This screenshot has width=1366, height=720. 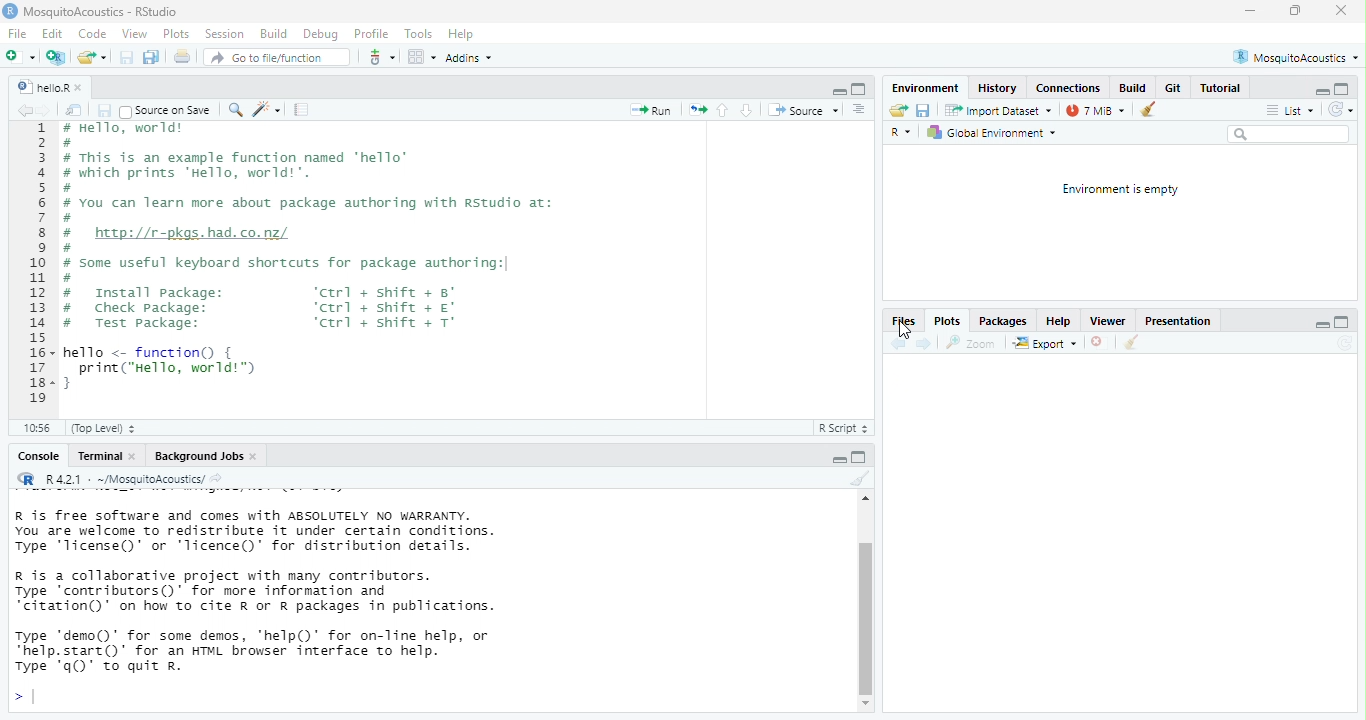 I want to click on import Dataset ~, so click(x=1002, y=110).